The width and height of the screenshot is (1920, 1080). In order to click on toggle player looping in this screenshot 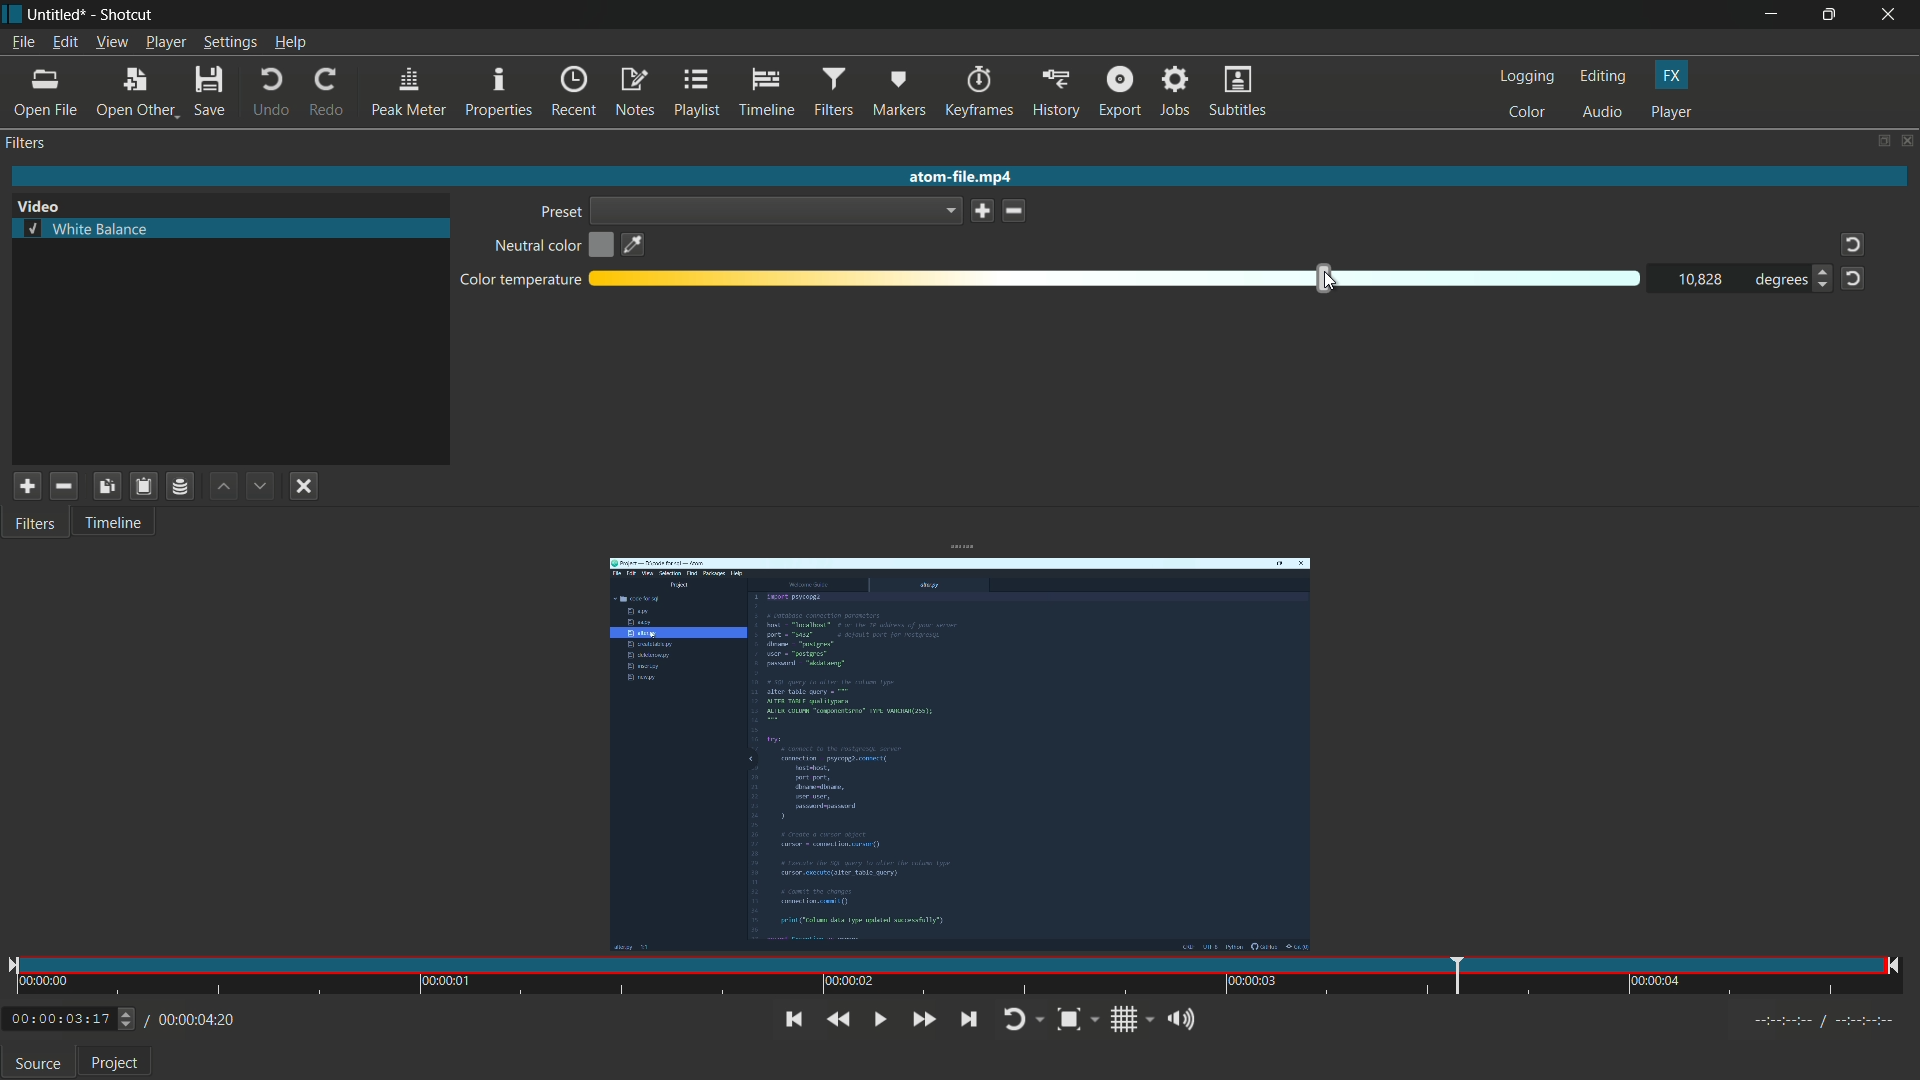, I will do `click(1024, 1020)`.